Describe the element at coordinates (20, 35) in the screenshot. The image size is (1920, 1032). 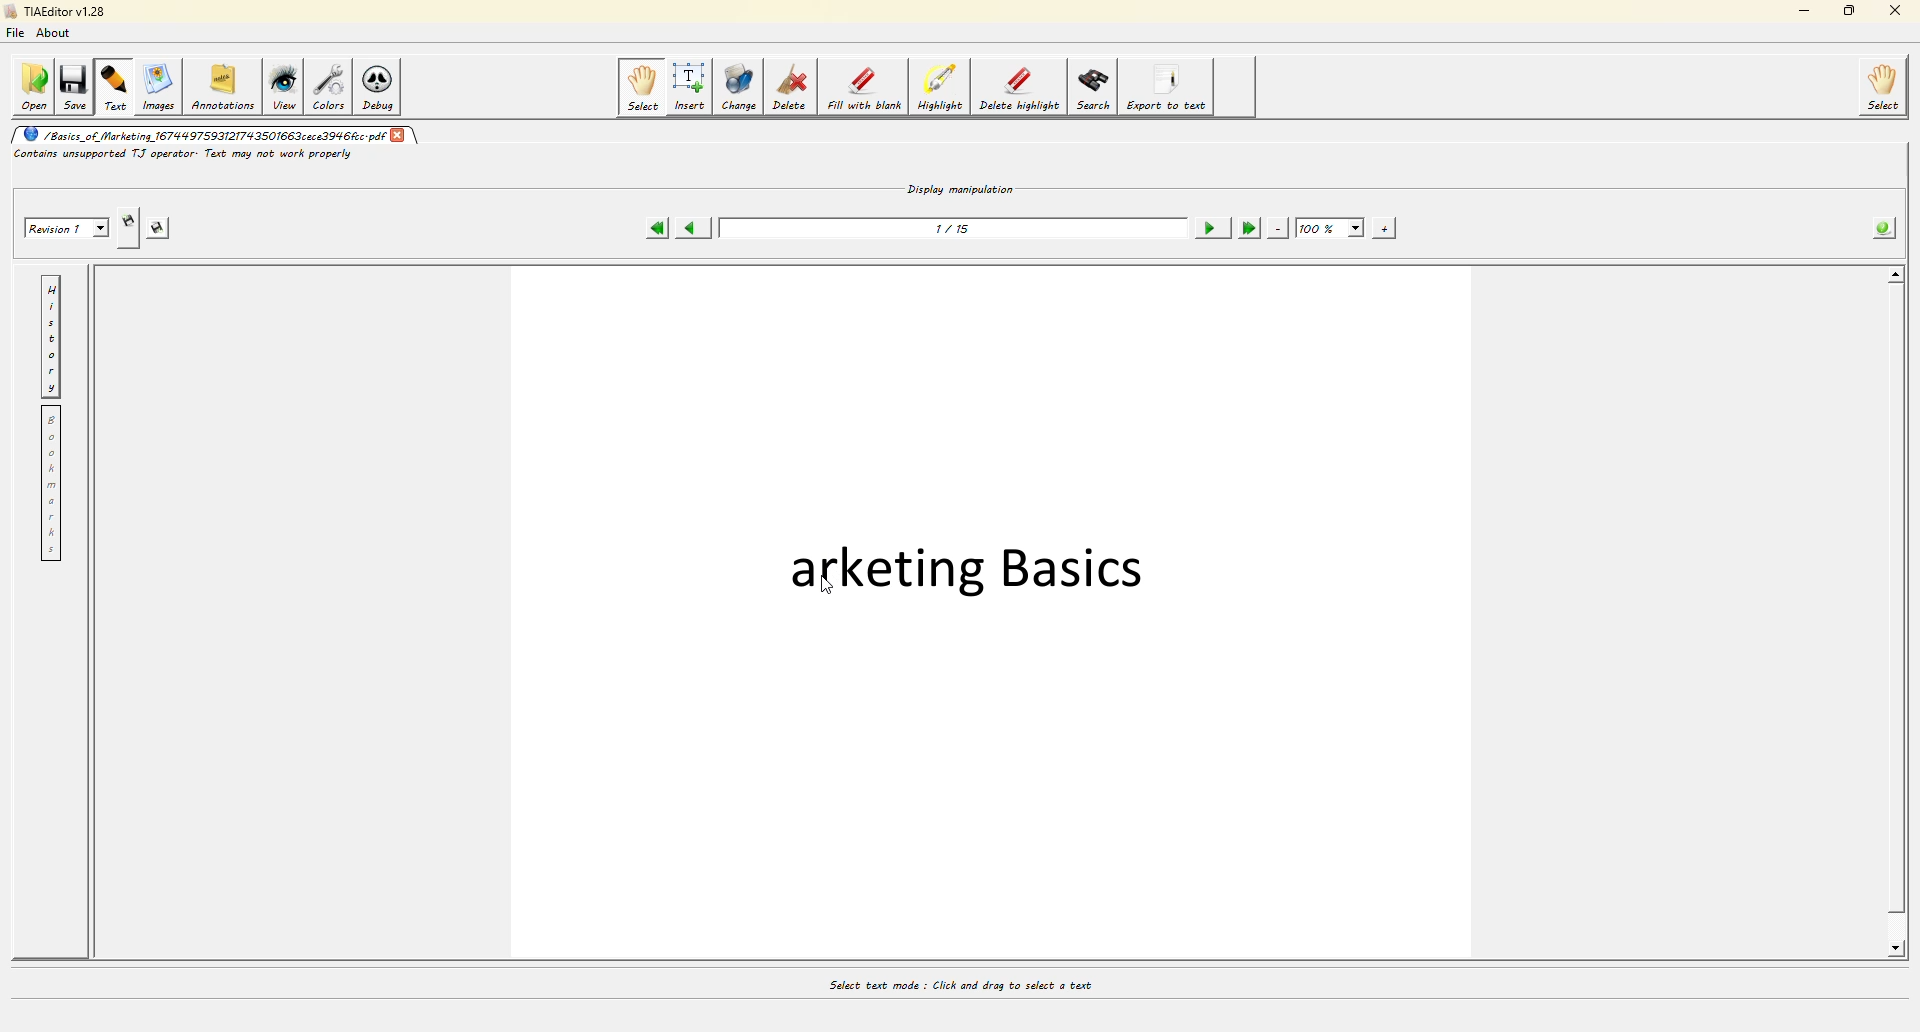
I see `file` at that location.